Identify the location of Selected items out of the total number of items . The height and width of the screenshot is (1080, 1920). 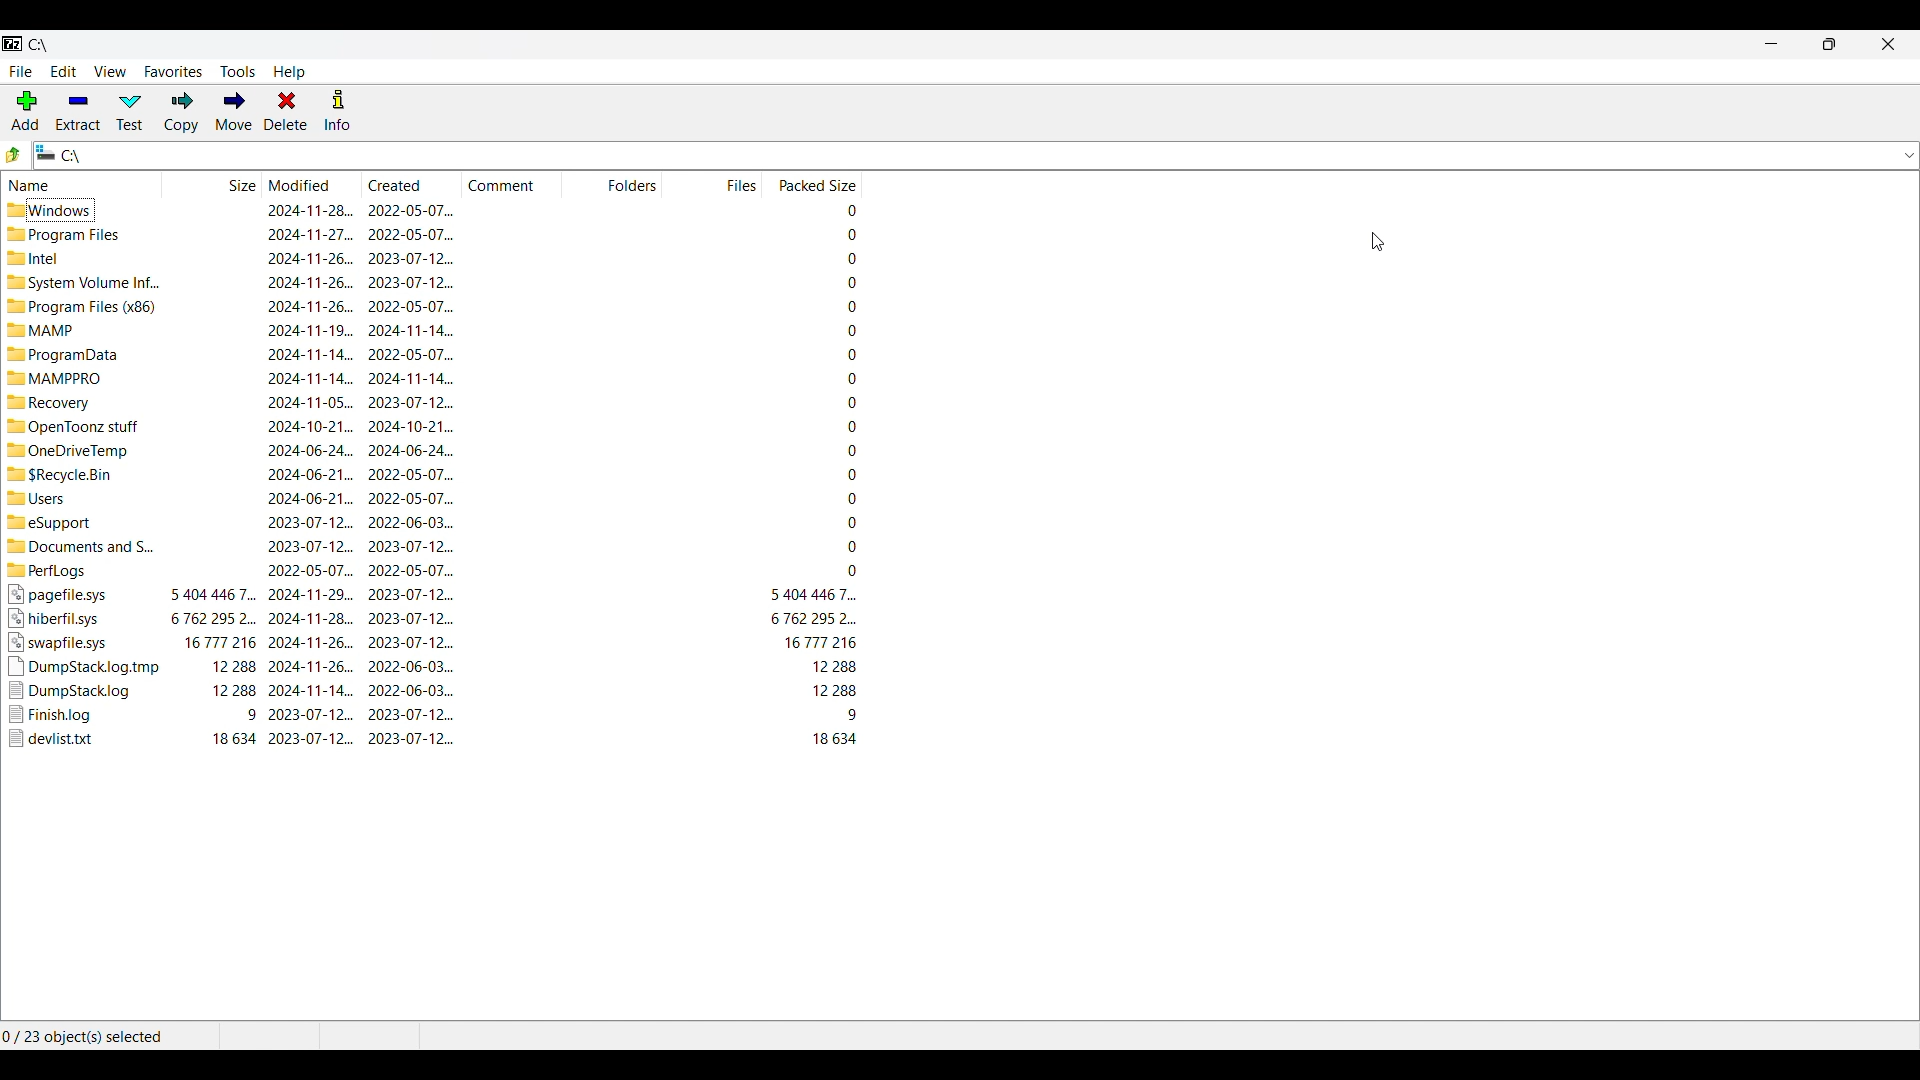
(83, 1035).